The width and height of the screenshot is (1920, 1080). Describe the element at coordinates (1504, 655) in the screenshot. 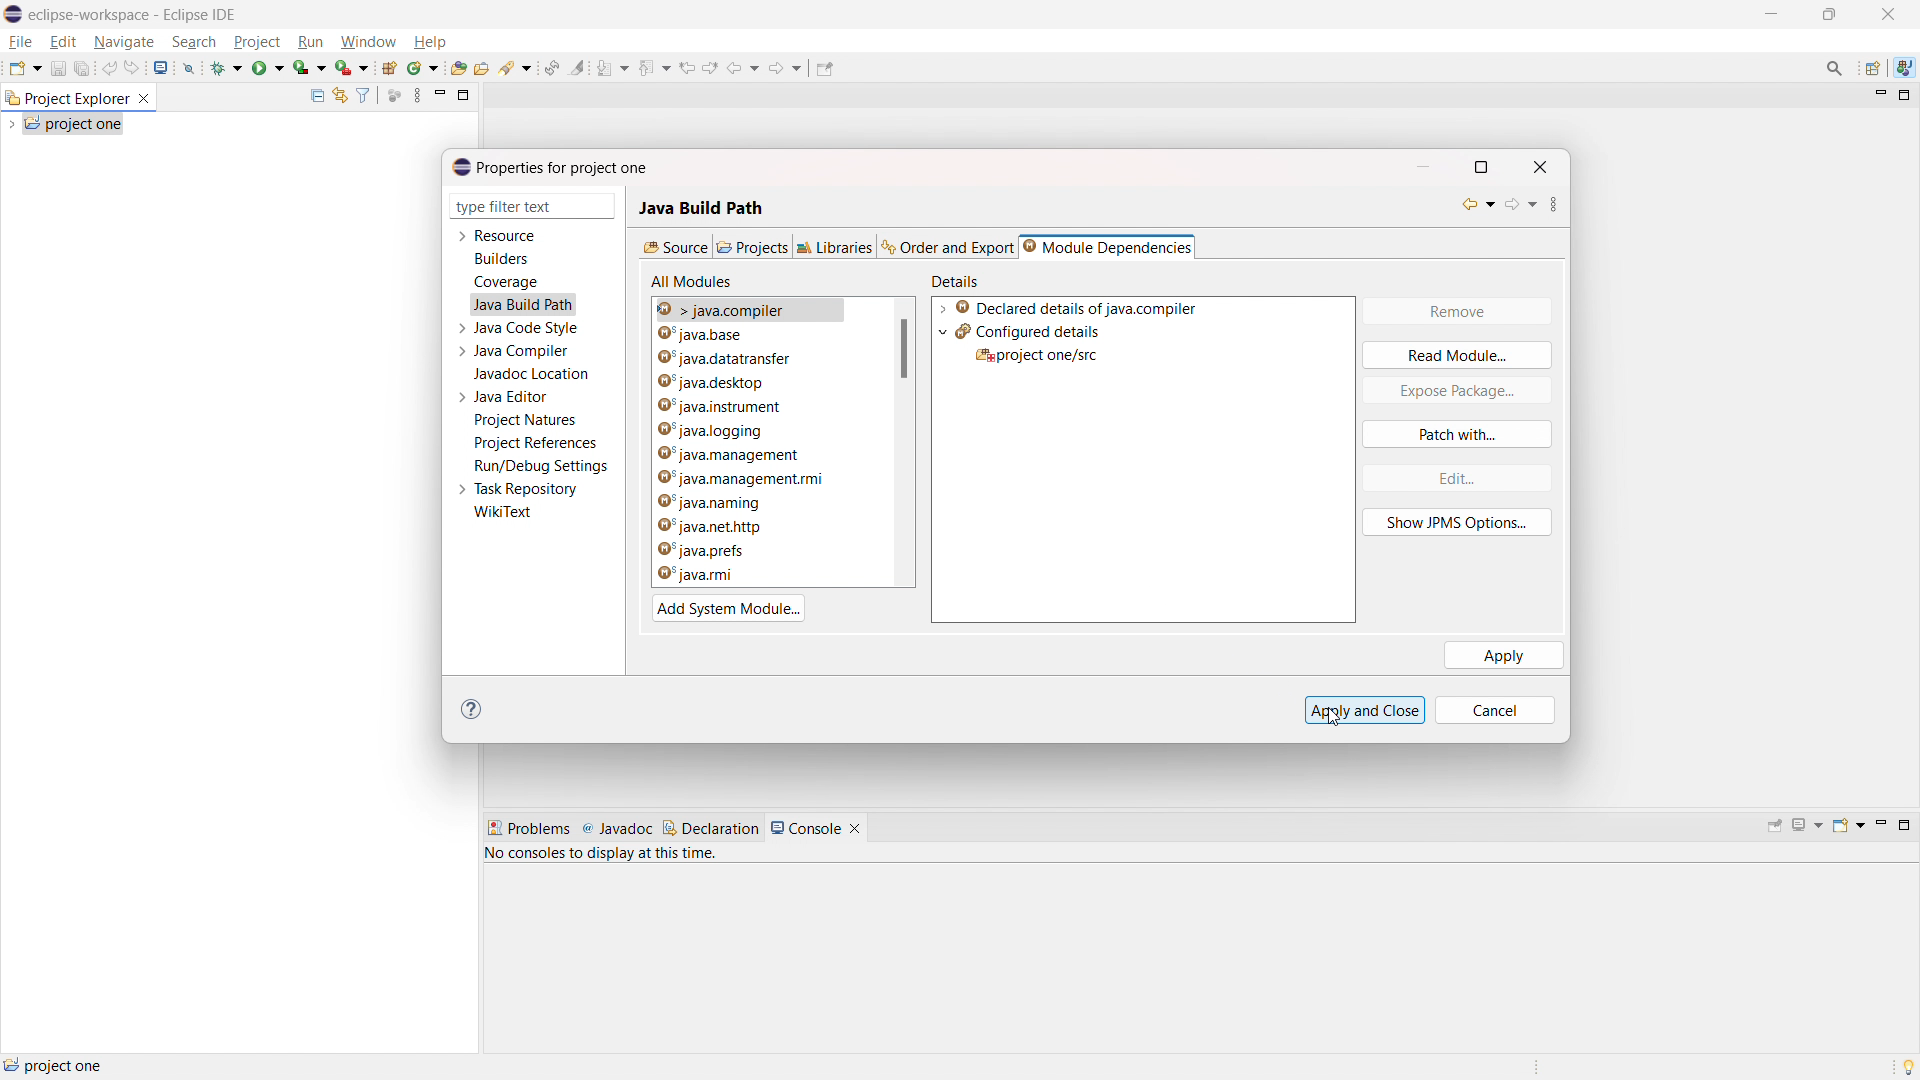

I see `apply` at that location.